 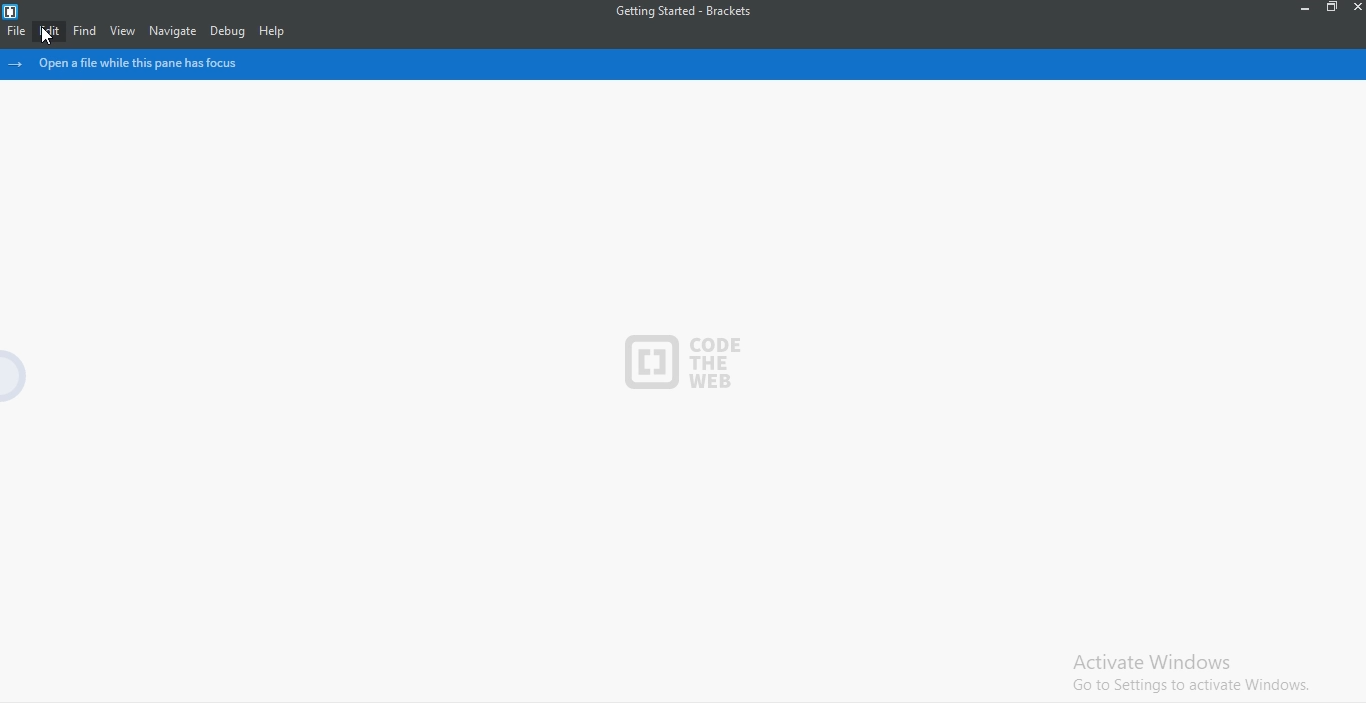 What do you see at coordinates (226, 31) in the screenshot?
I see `debug` at bounding box center [226, 31].